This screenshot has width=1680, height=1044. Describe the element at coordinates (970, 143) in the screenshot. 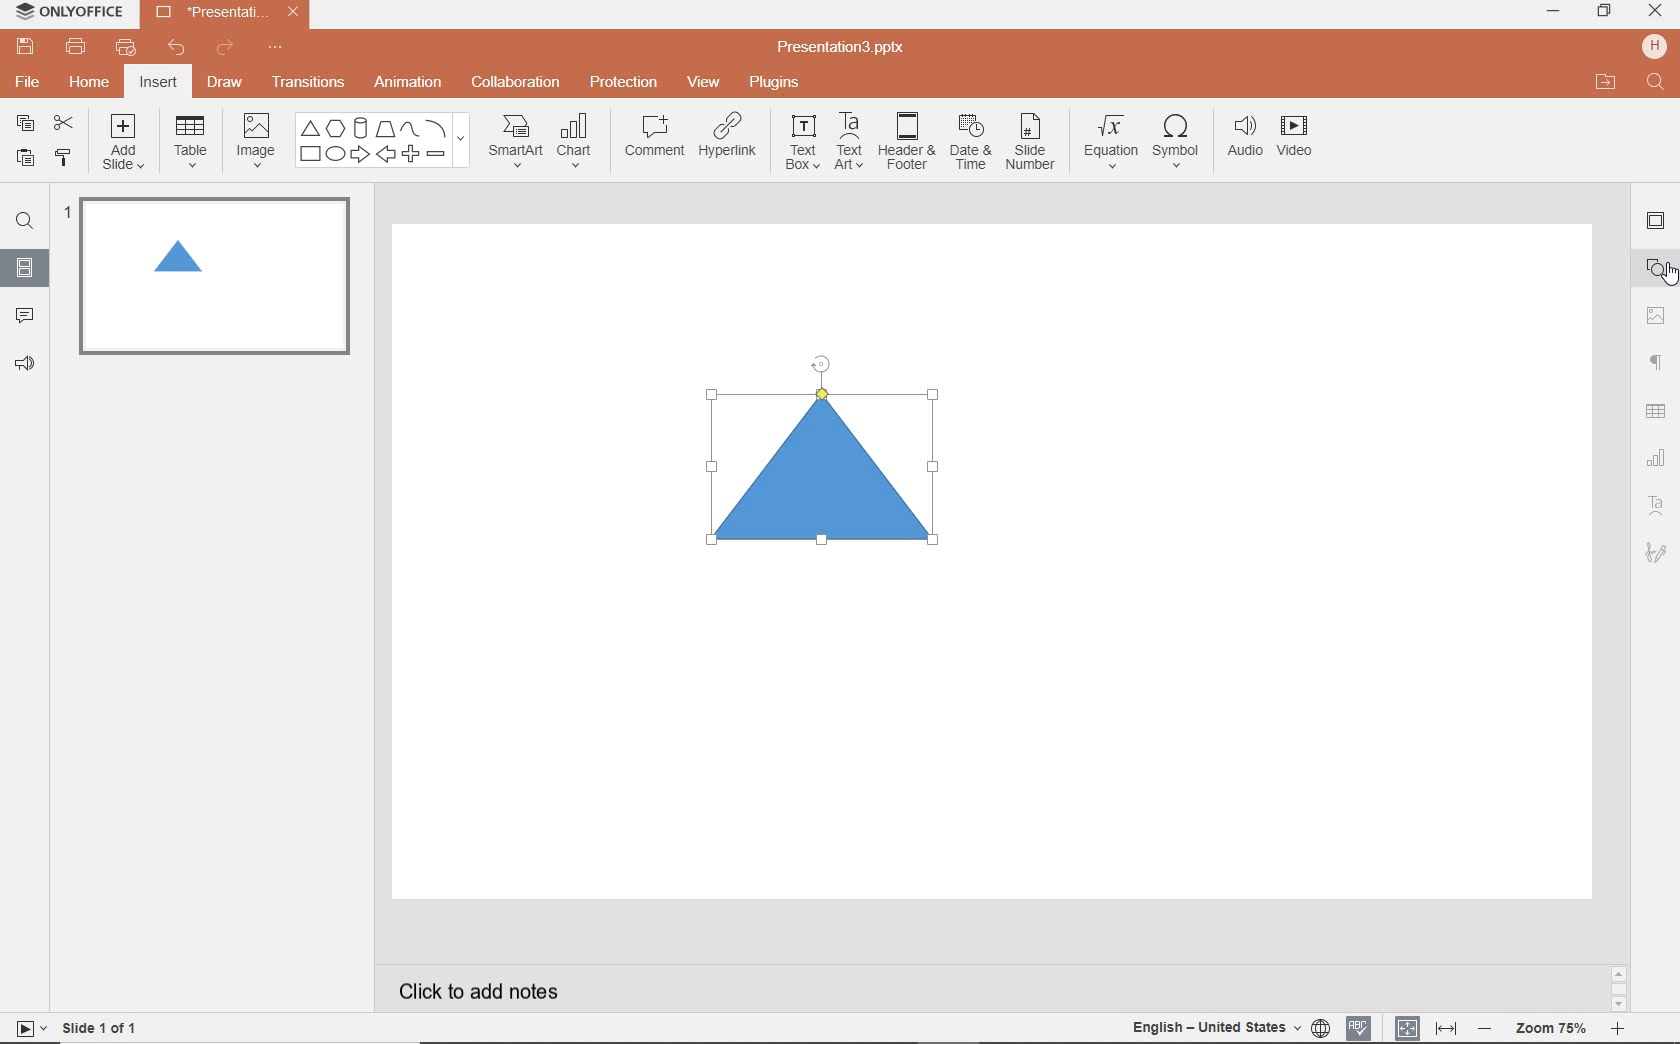

I see `DATE & TIME` at that location.